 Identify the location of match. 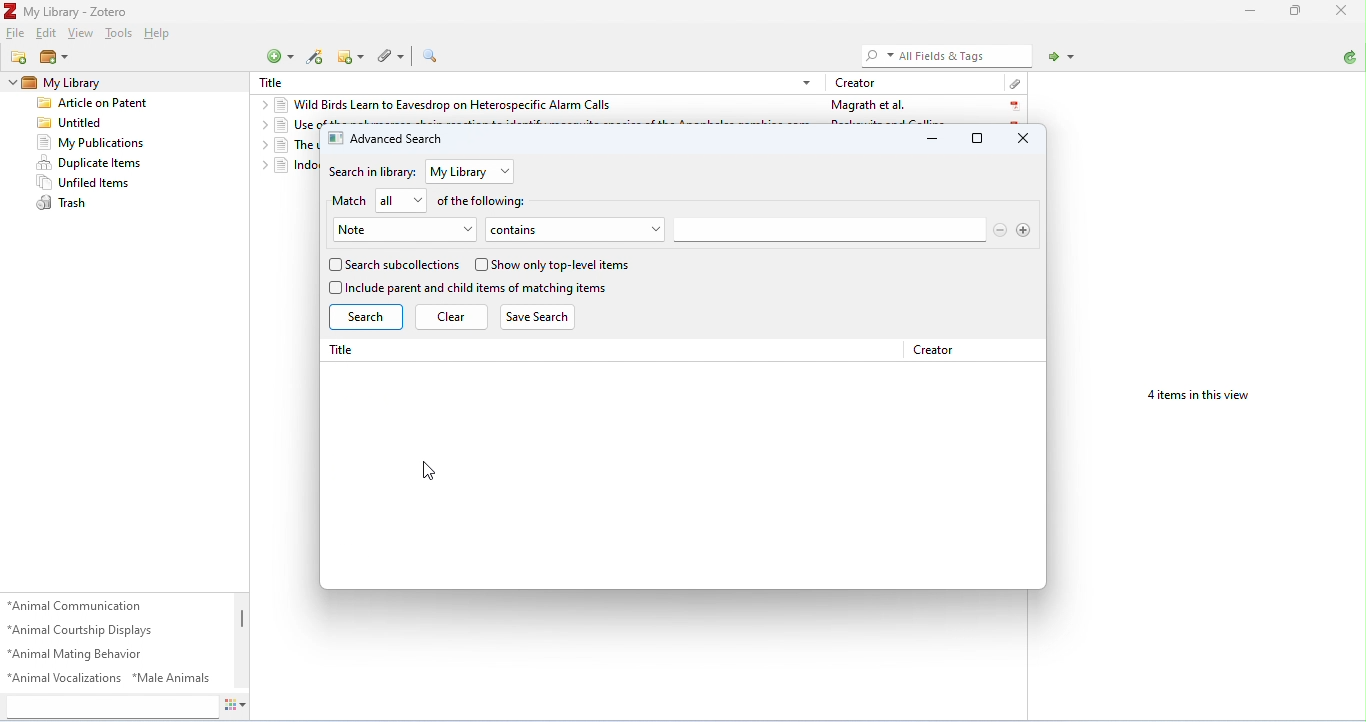
(352, 201).